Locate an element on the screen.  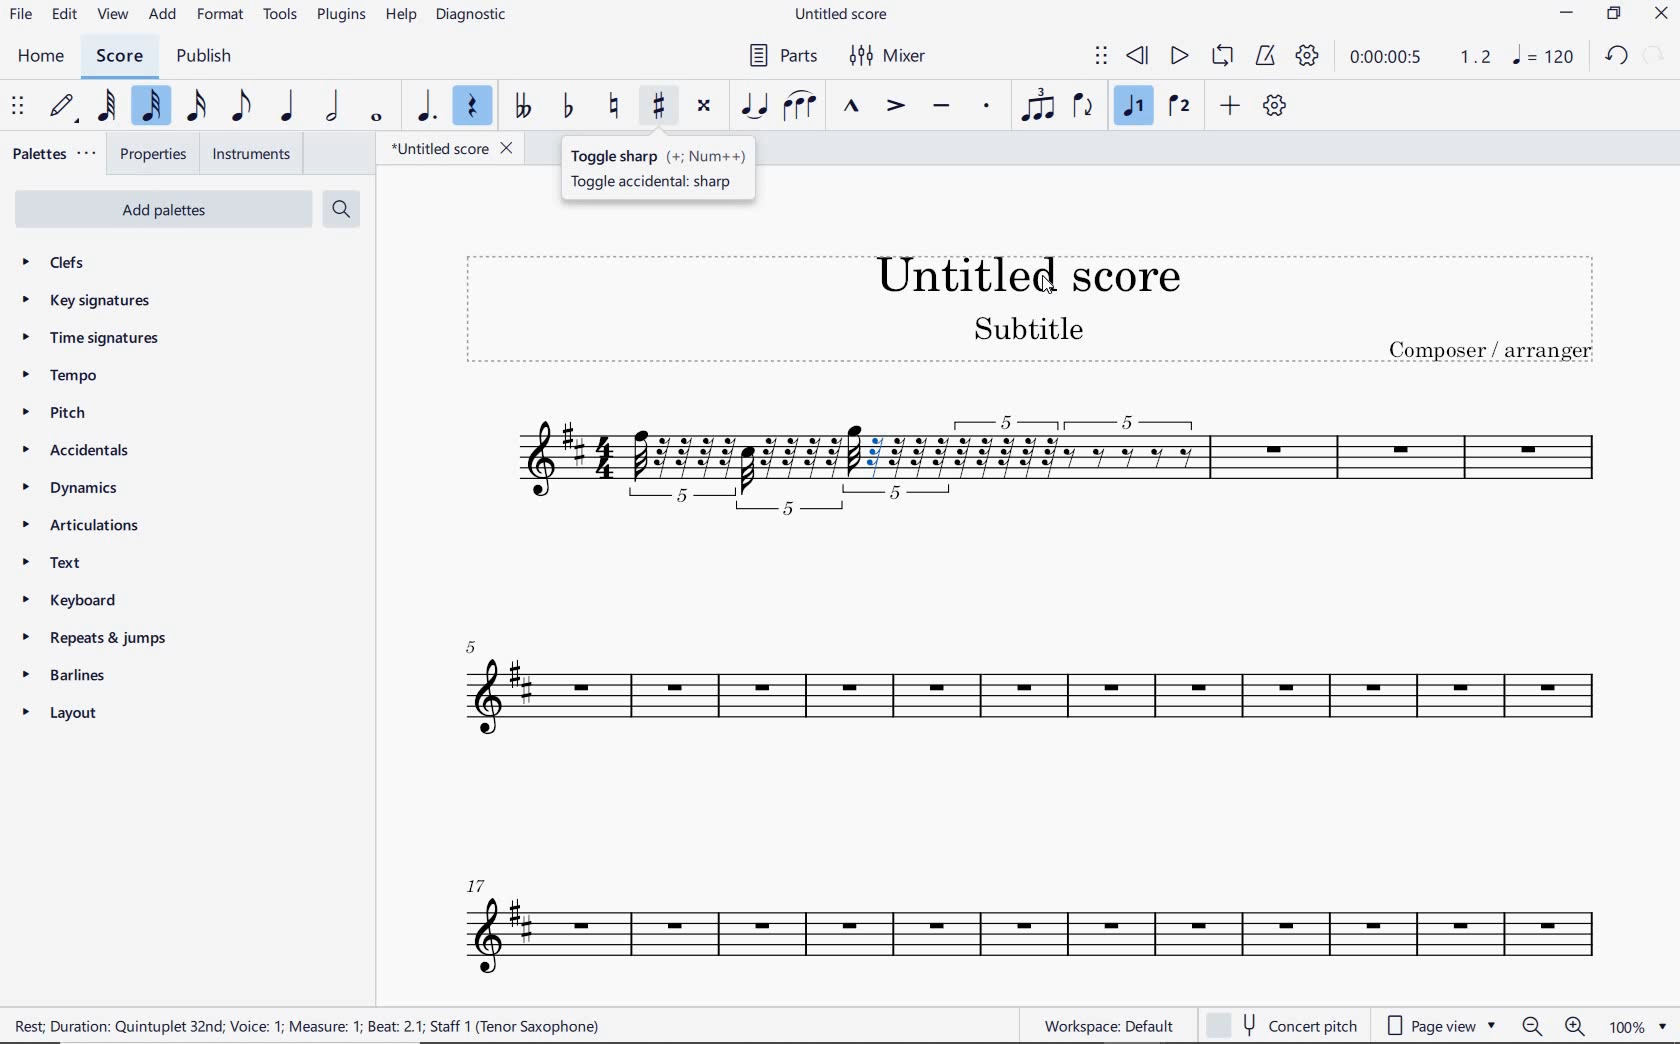
NOTE is located at coordinates (1542, 56).